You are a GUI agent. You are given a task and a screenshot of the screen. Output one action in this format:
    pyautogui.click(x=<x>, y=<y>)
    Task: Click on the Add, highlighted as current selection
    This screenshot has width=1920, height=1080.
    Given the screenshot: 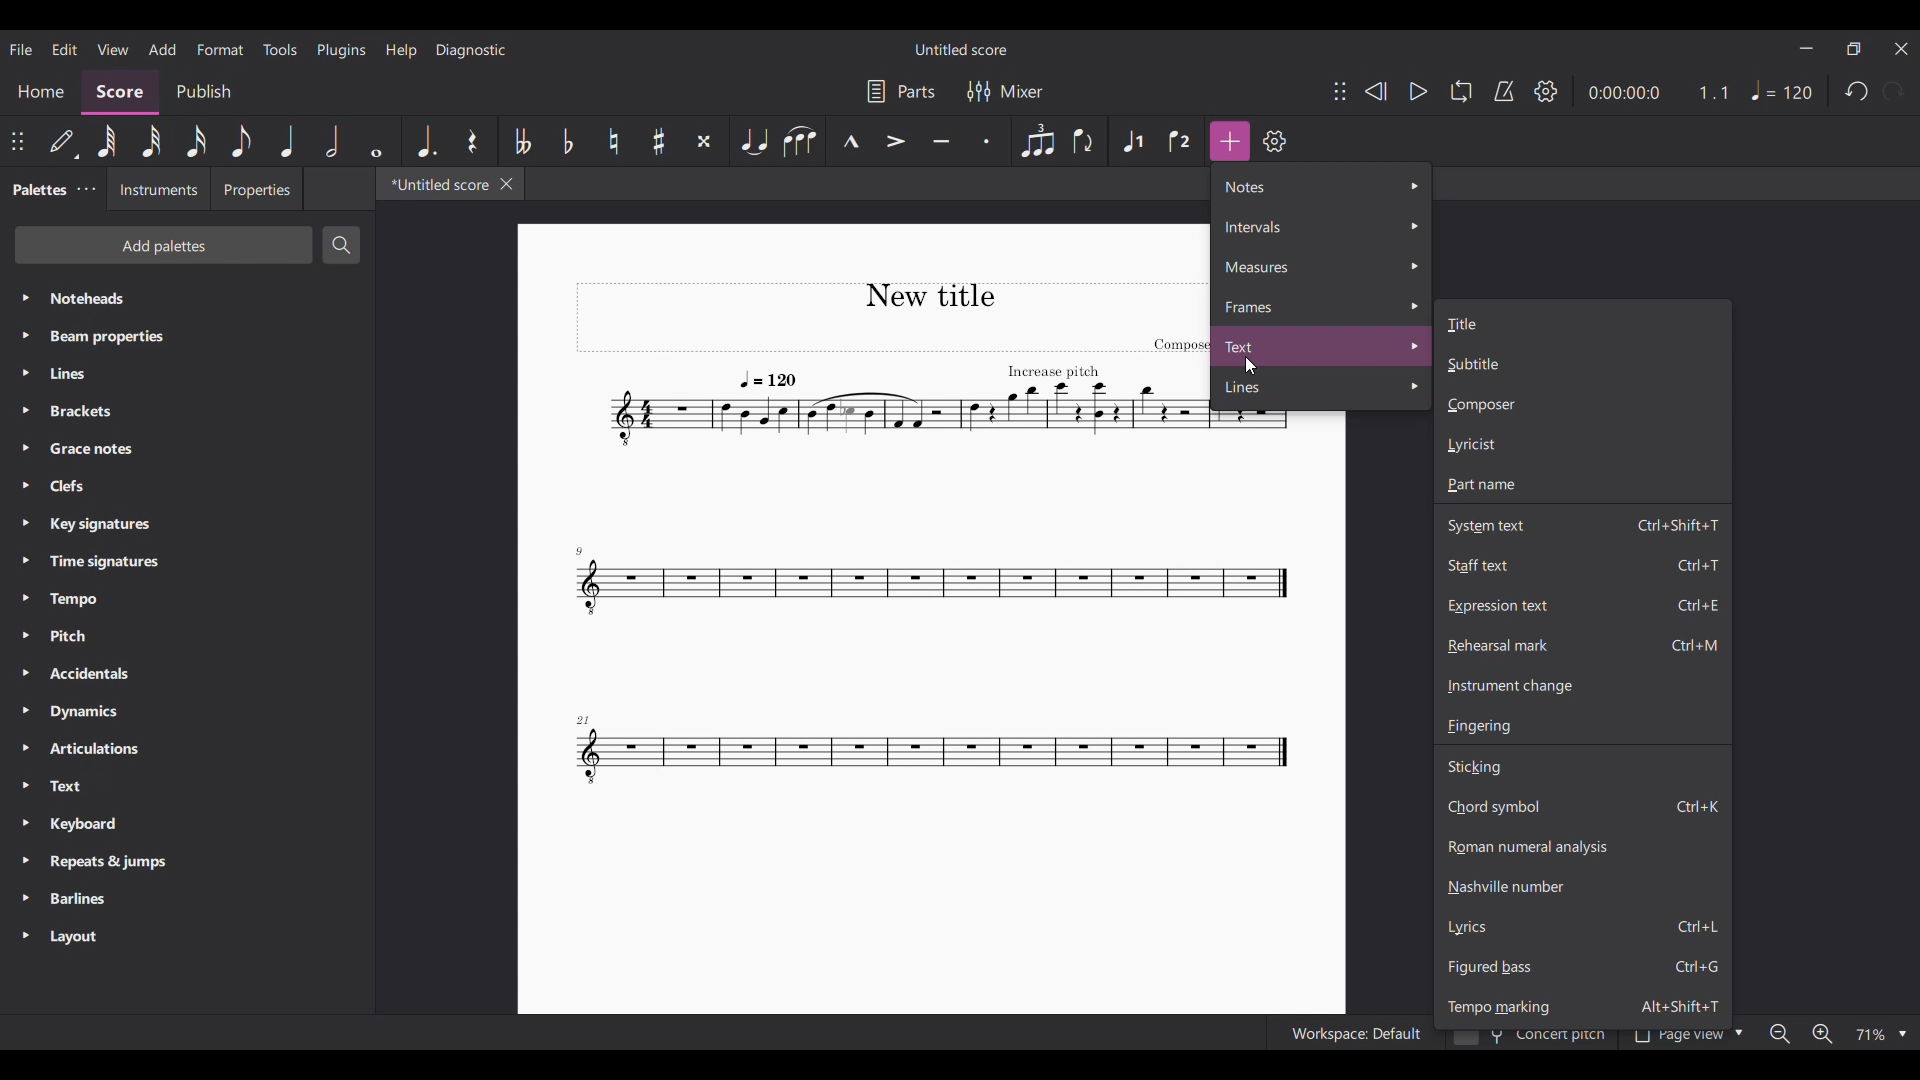 What is the action you would take?
    pyautogui.click(x=1230, y=141)
    